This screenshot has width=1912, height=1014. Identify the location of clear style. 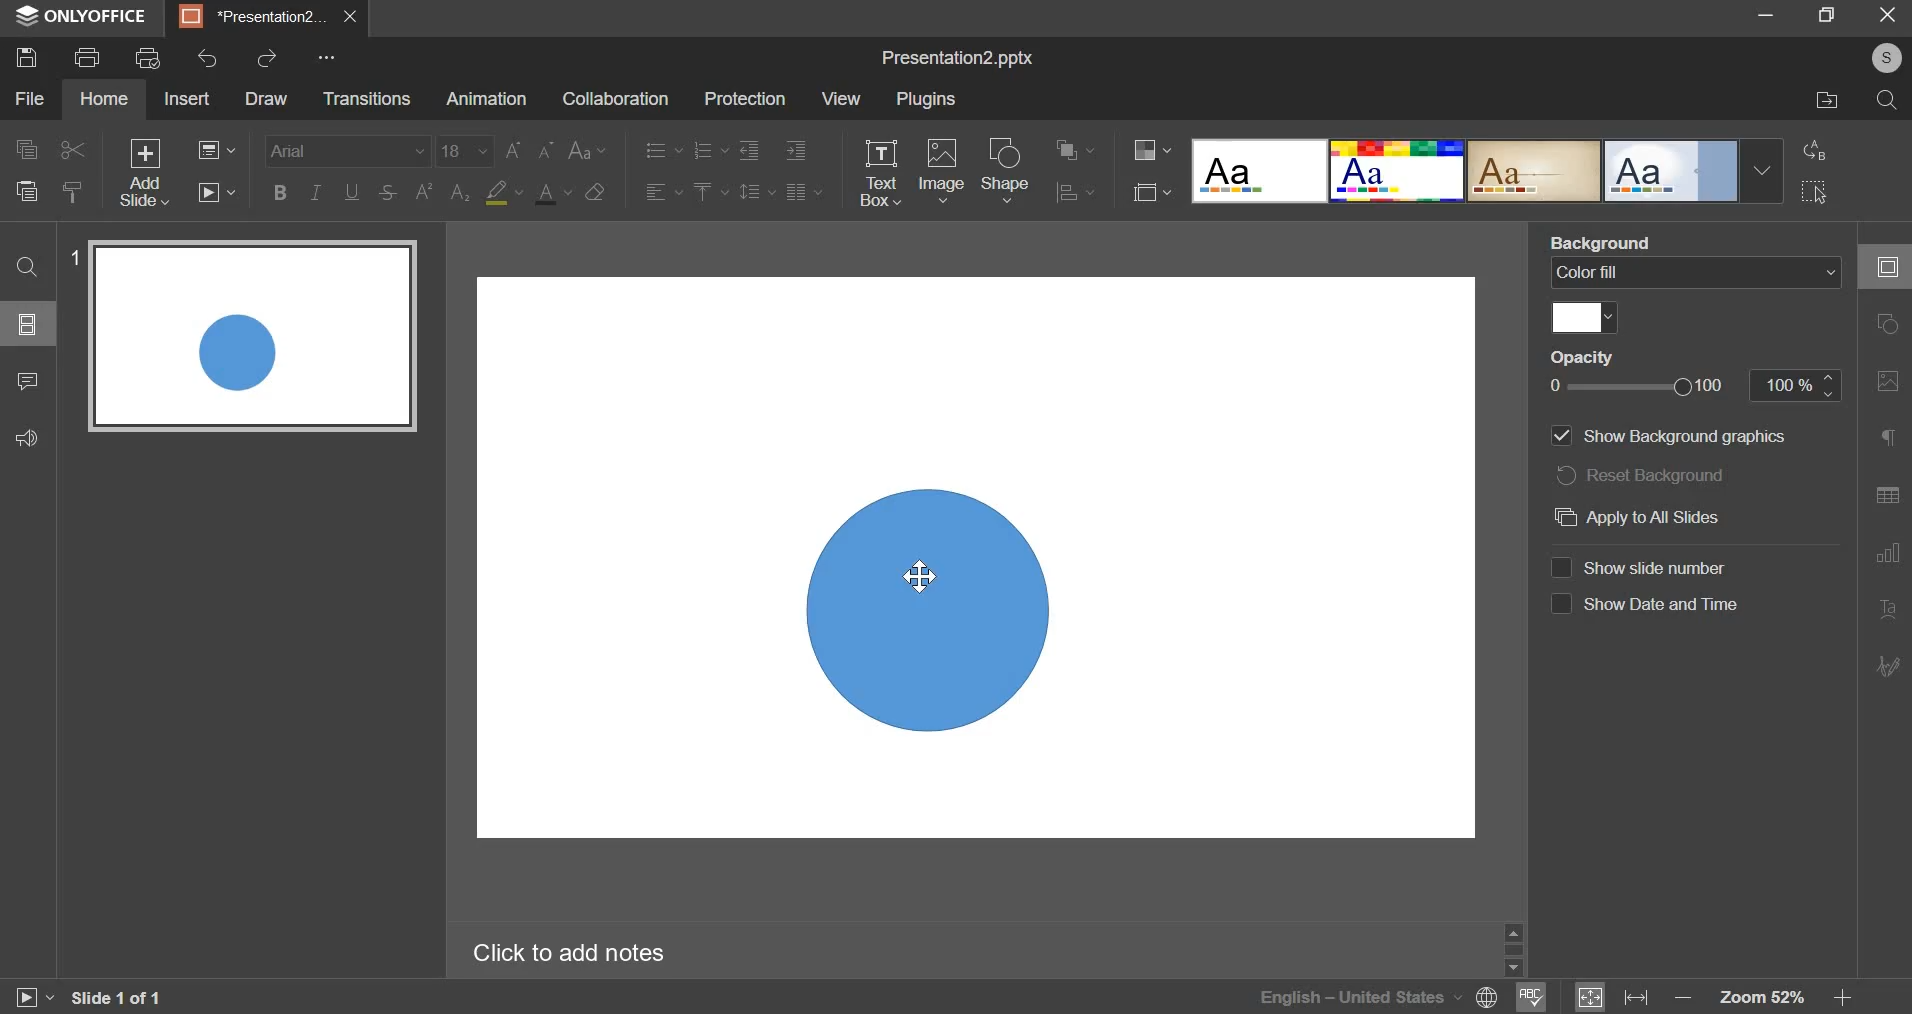
(596, 193).